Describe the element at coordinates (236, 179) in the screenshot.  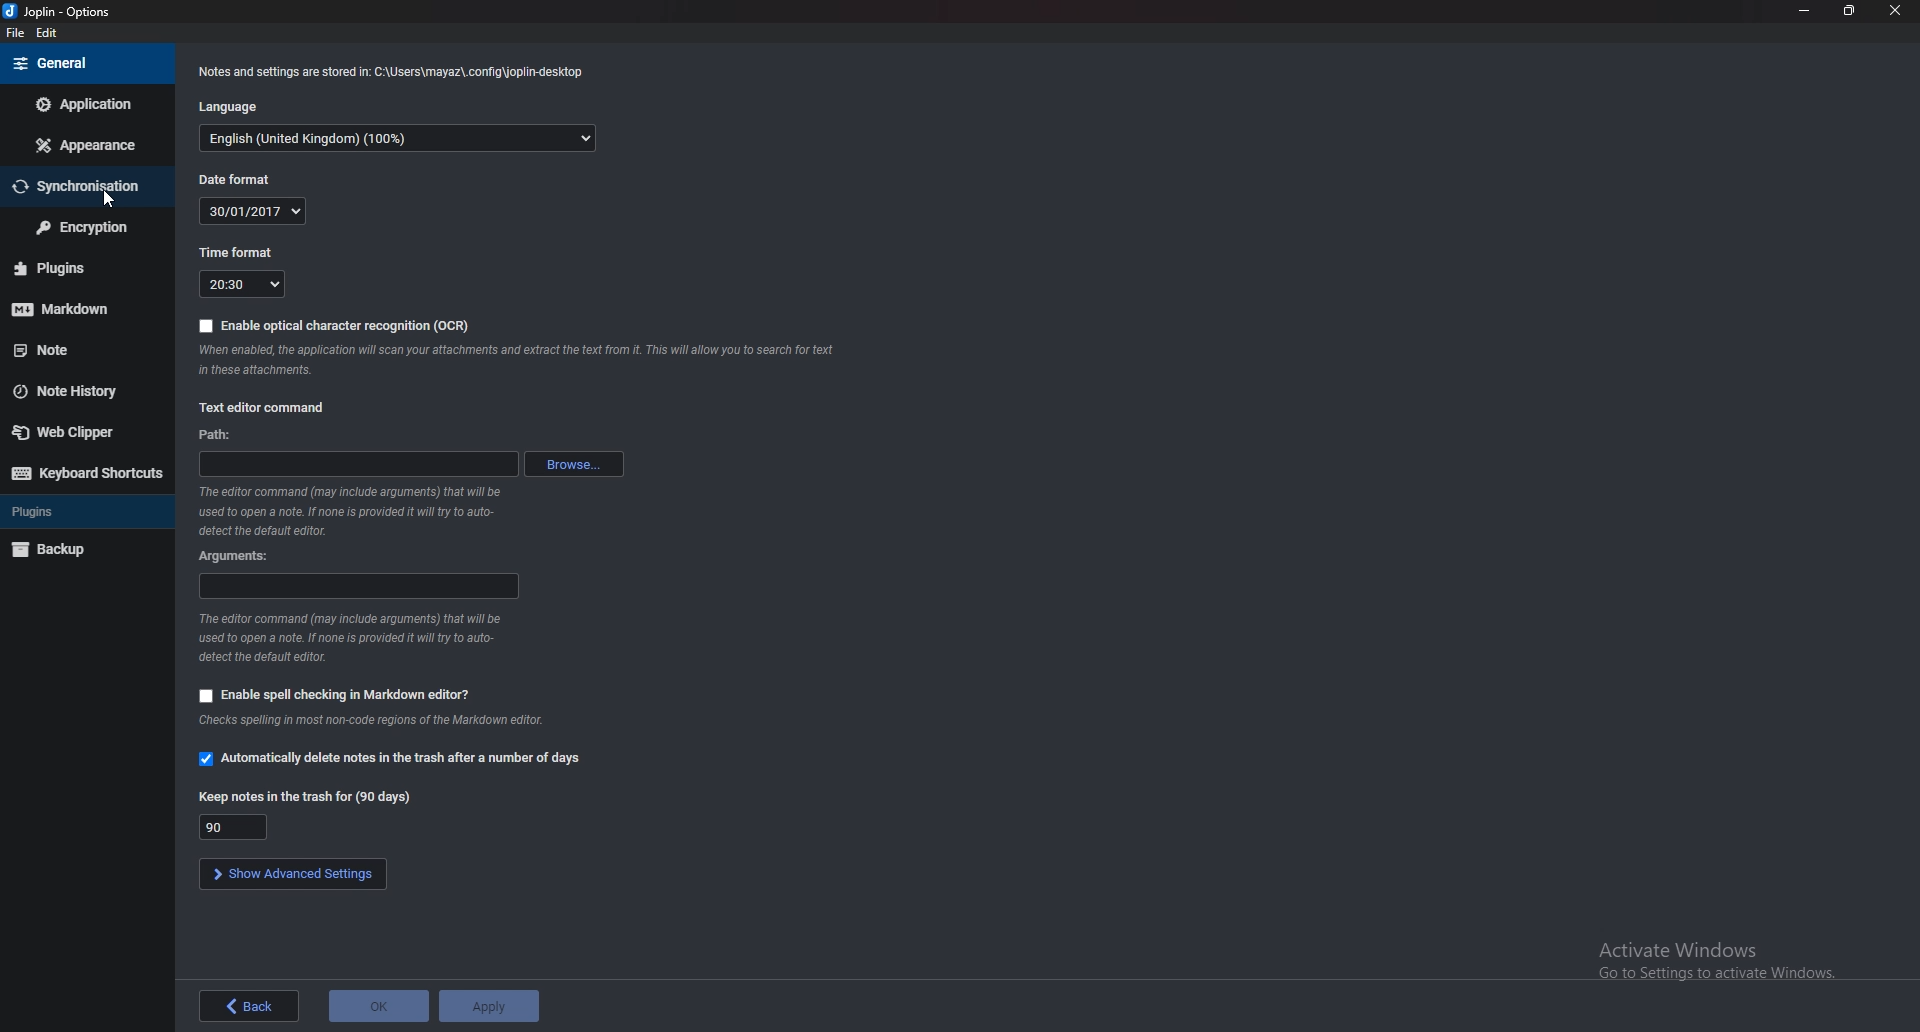
I see `date format` at that location.